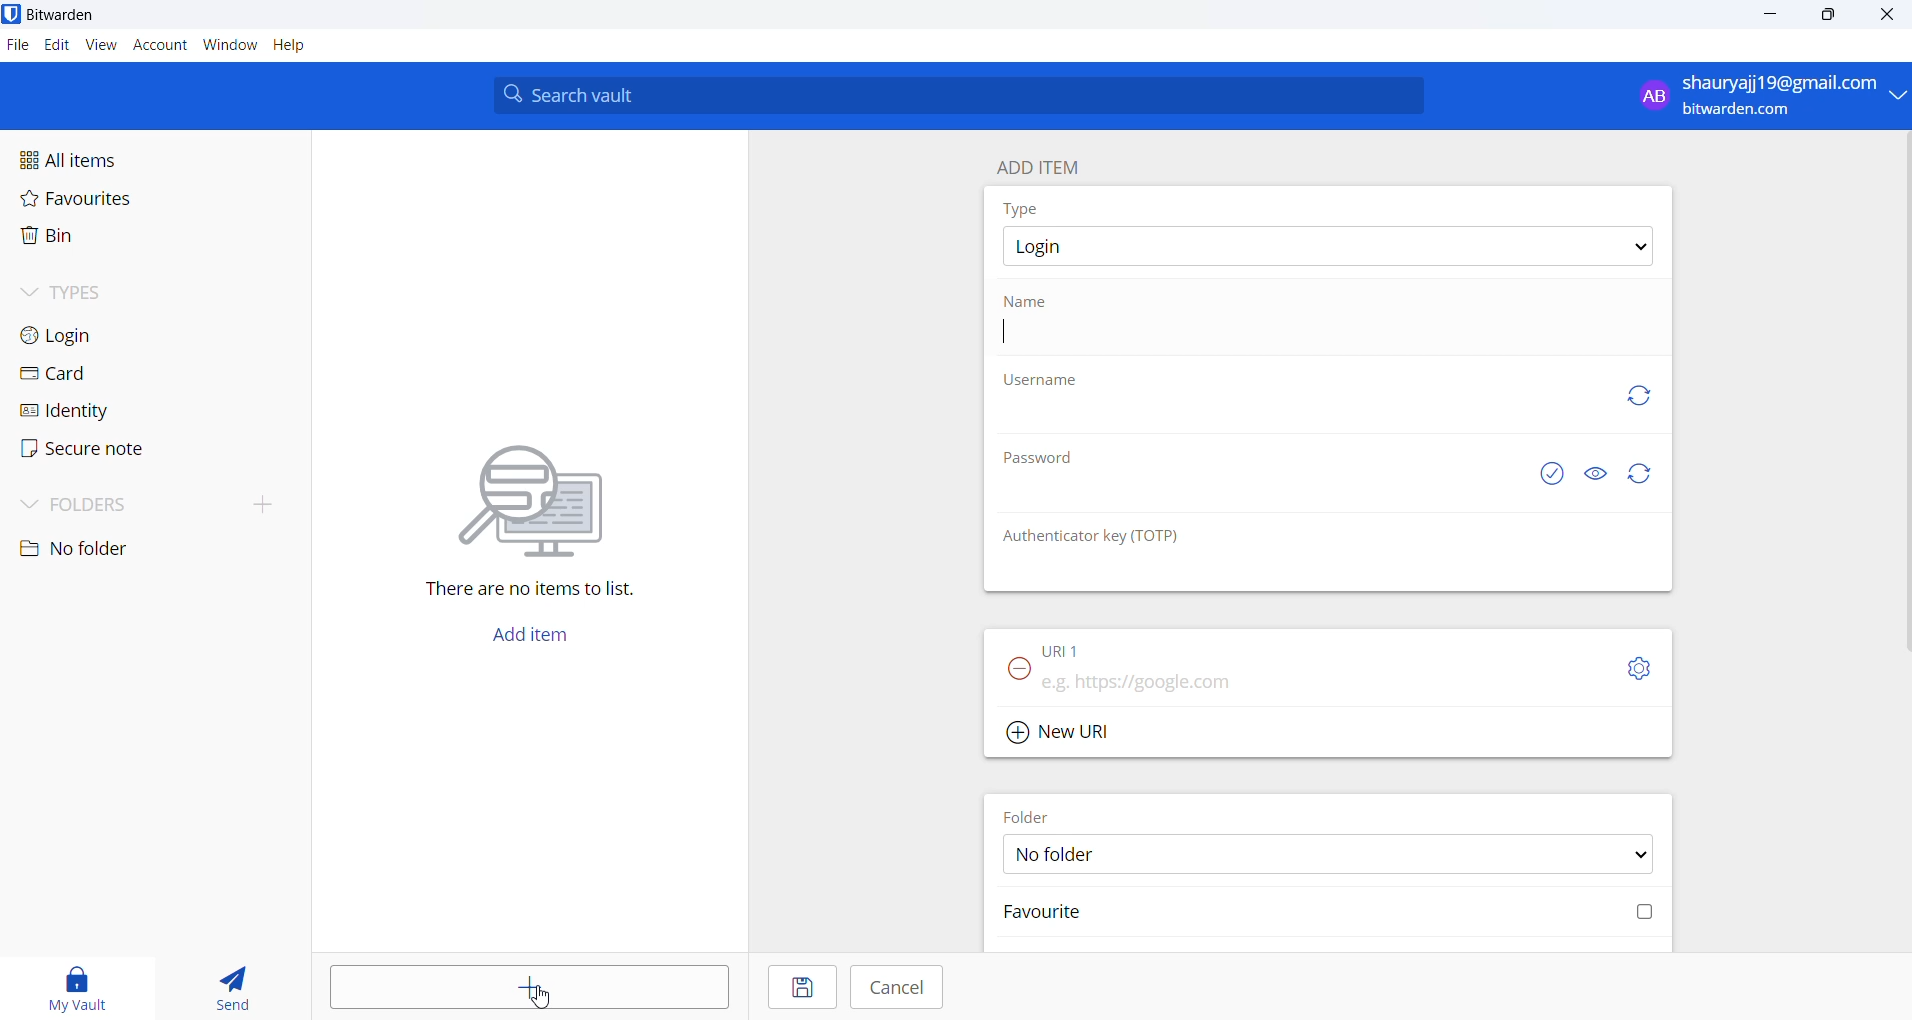  Describe the element at coordinates (1062, 729) in the screenshot. I see `Add new URL` at that location.